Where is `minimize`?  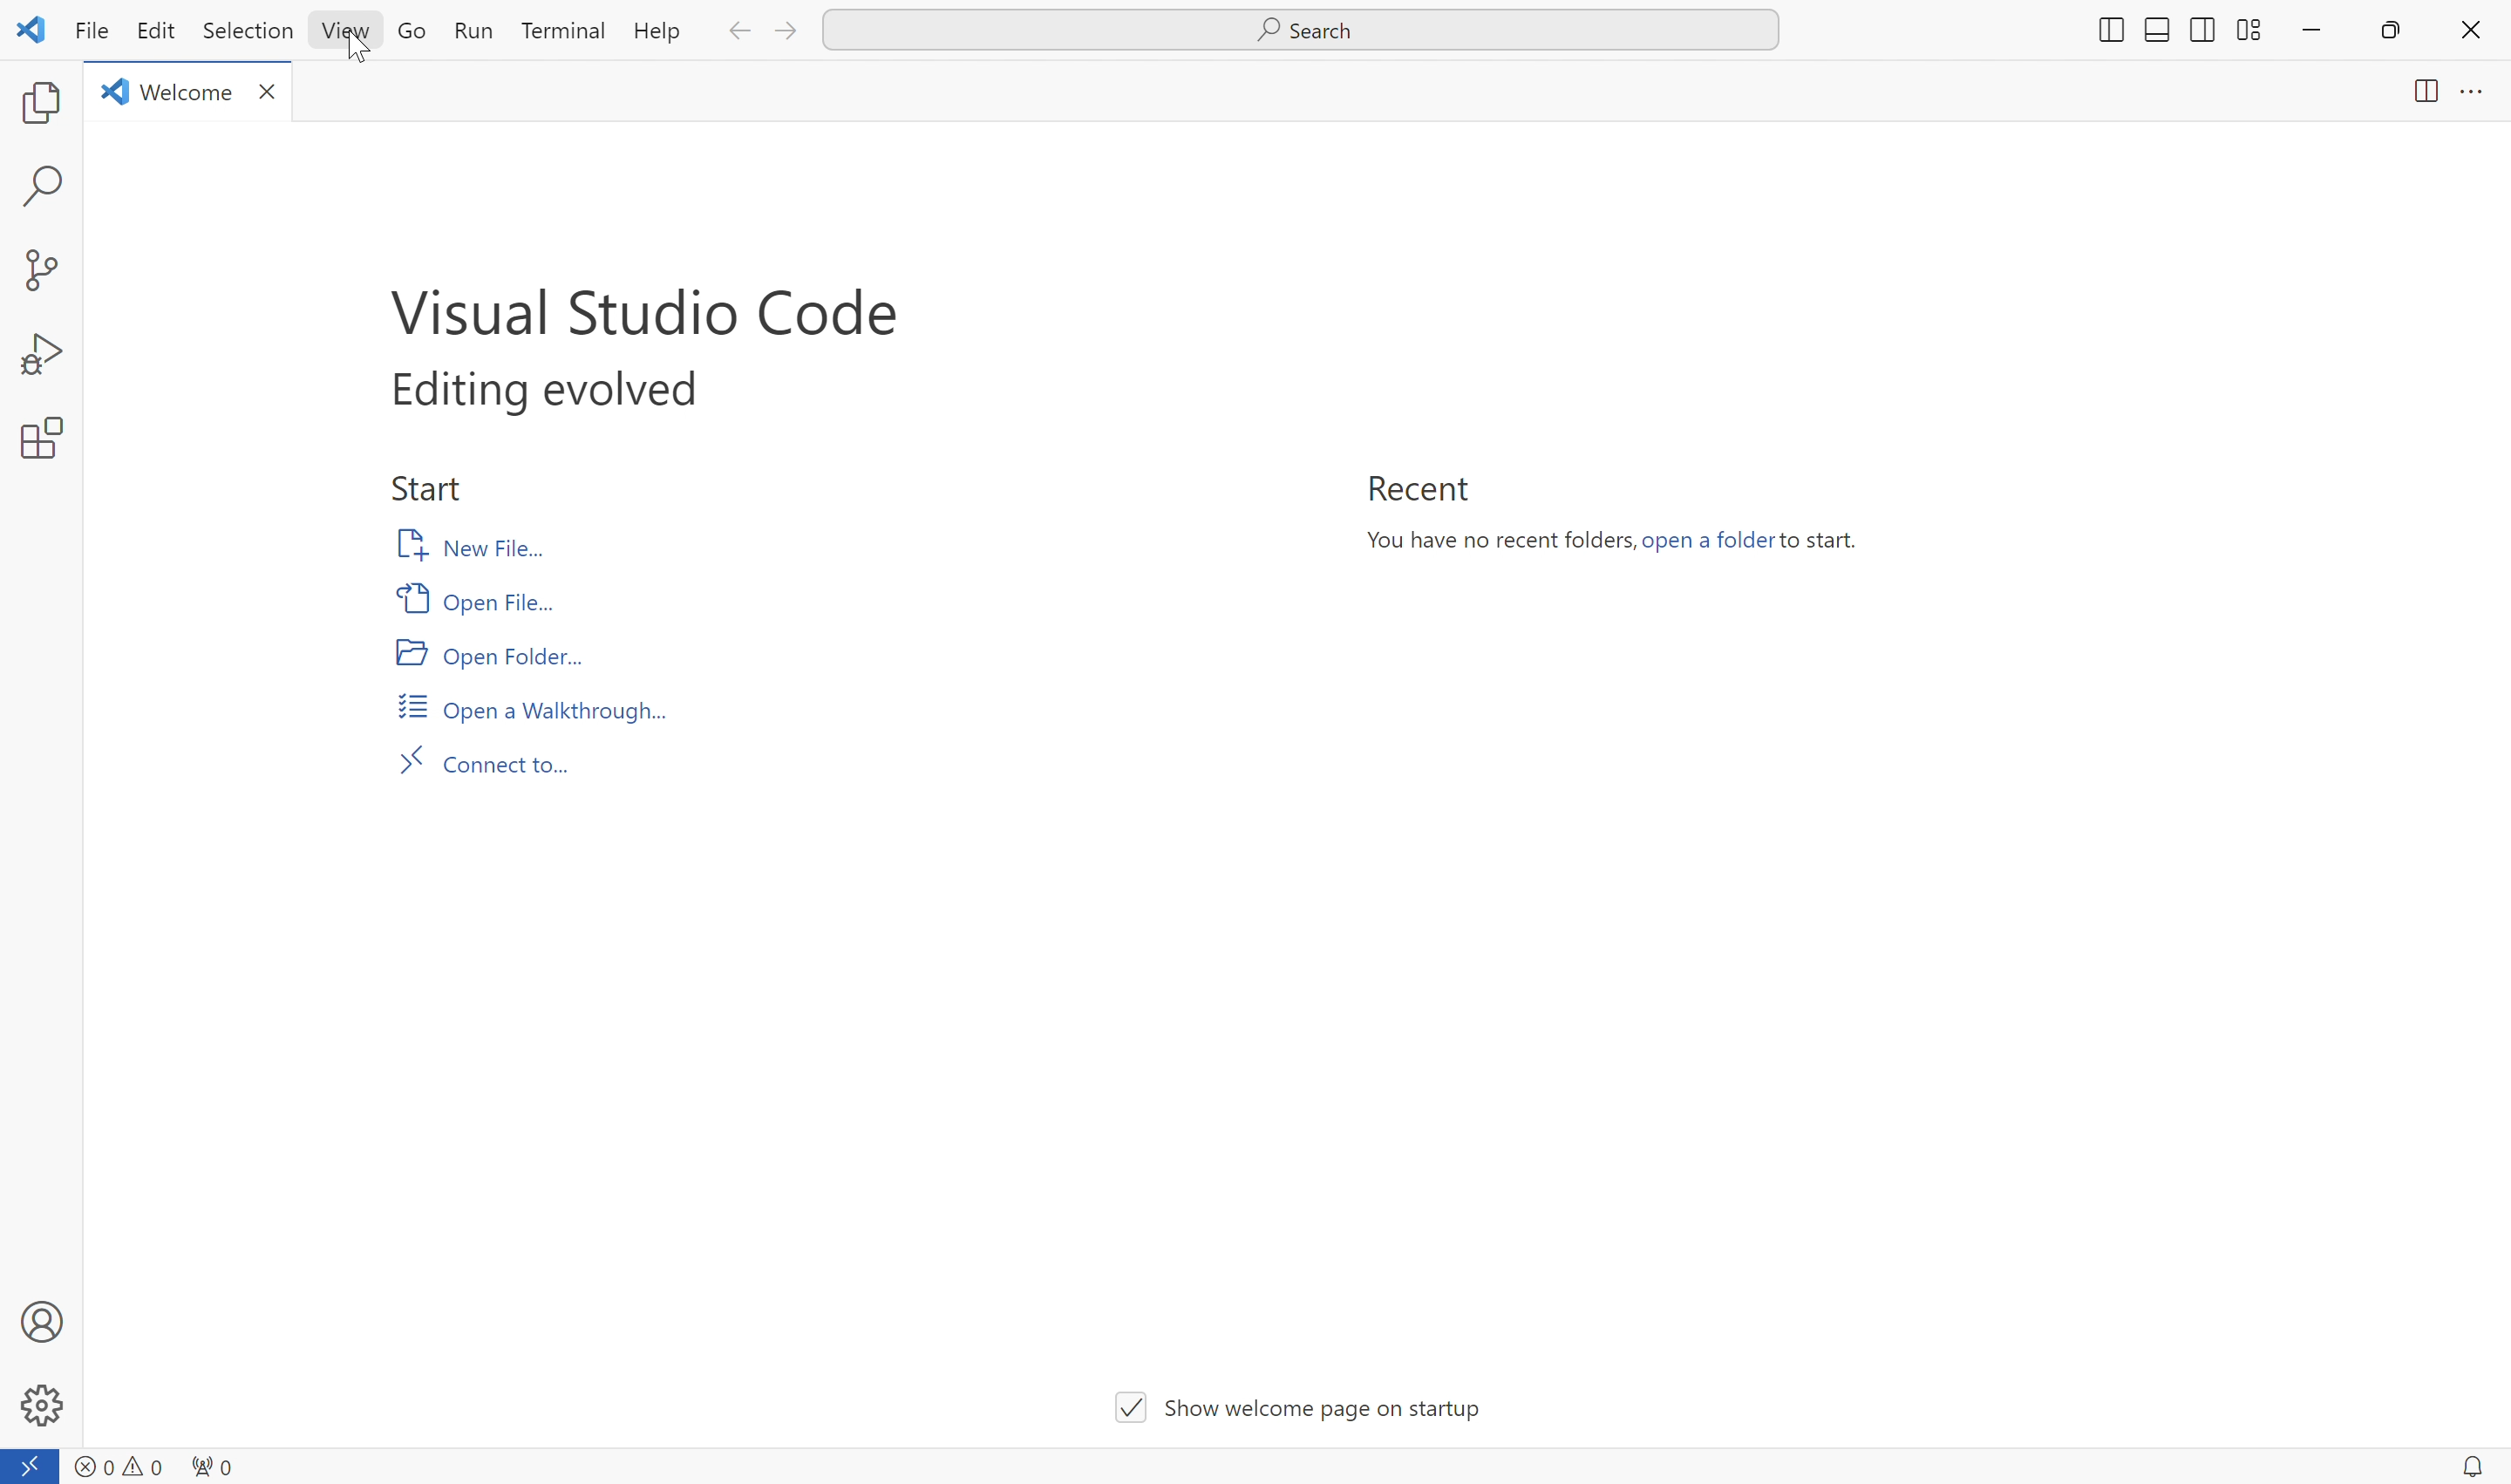
minimize is located at coordinates (2308, 34).